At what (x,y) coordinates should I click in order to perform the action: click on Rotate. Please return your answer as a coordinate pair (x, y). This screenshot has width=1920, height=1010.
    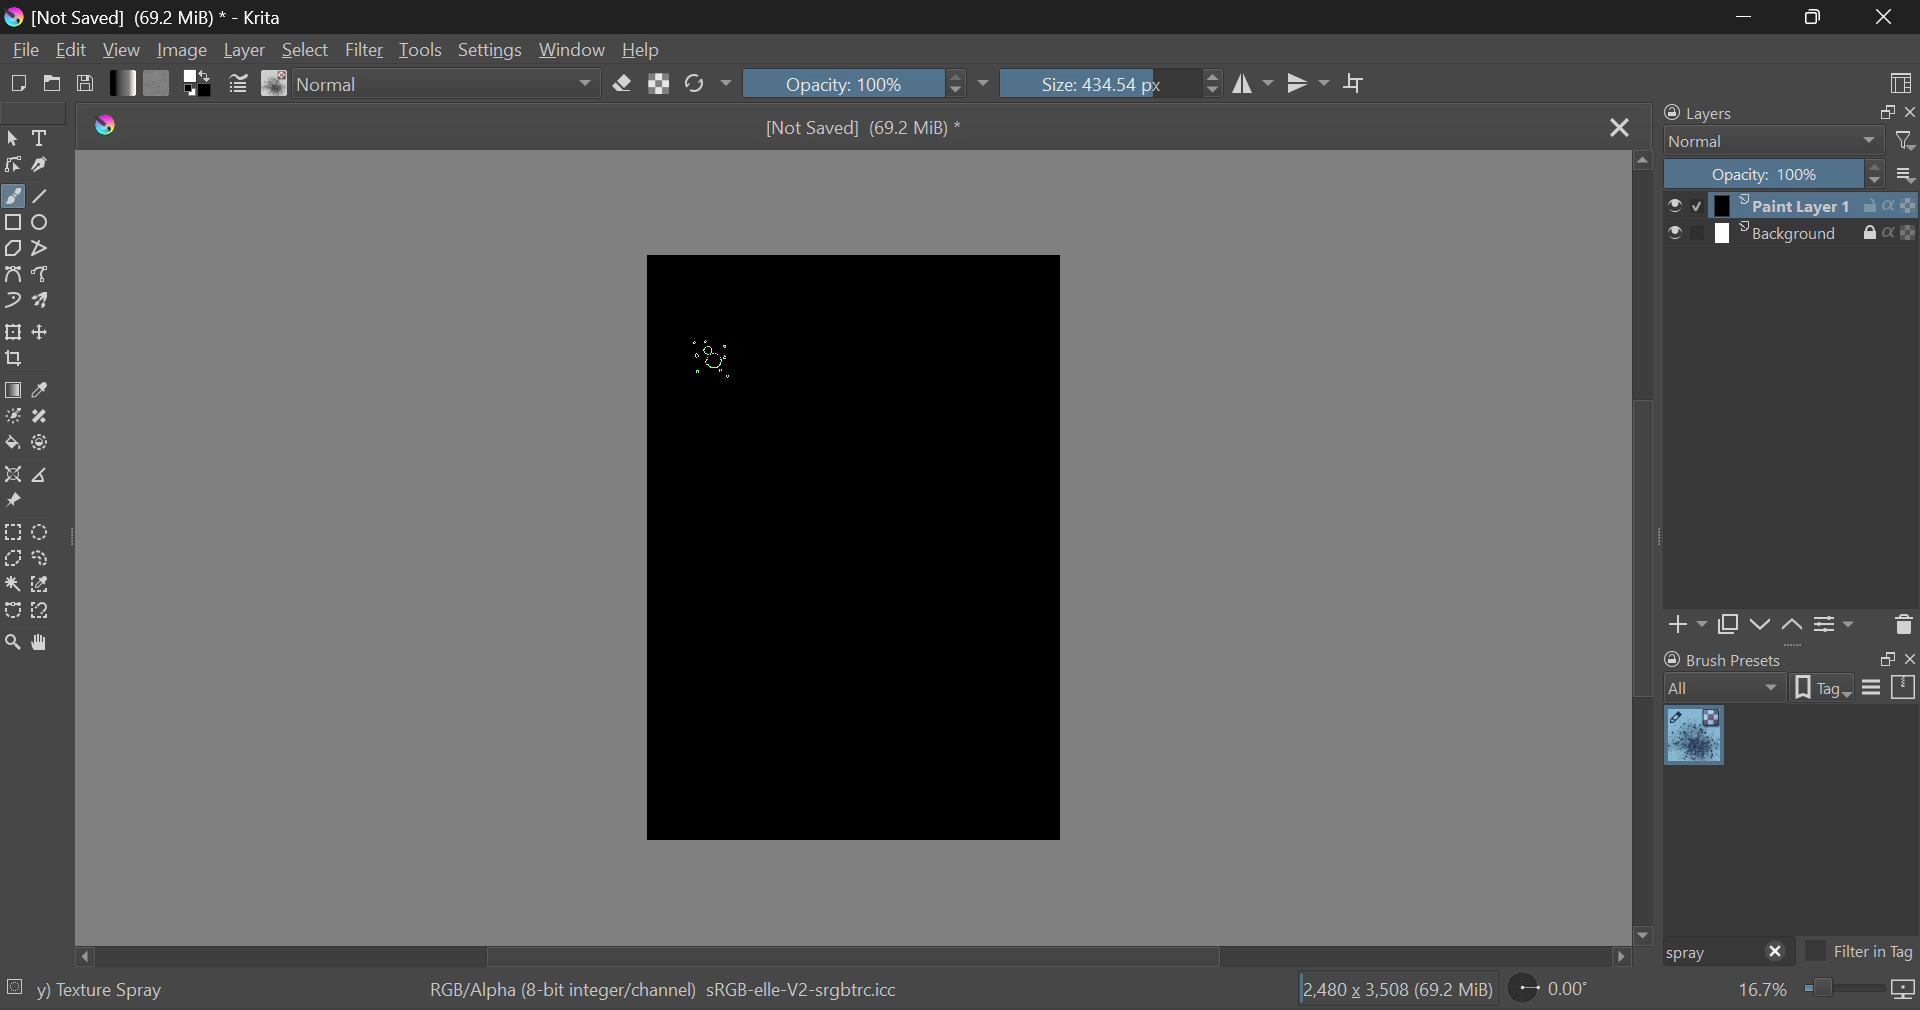
    Looking at the image, I should click on (710, 84).